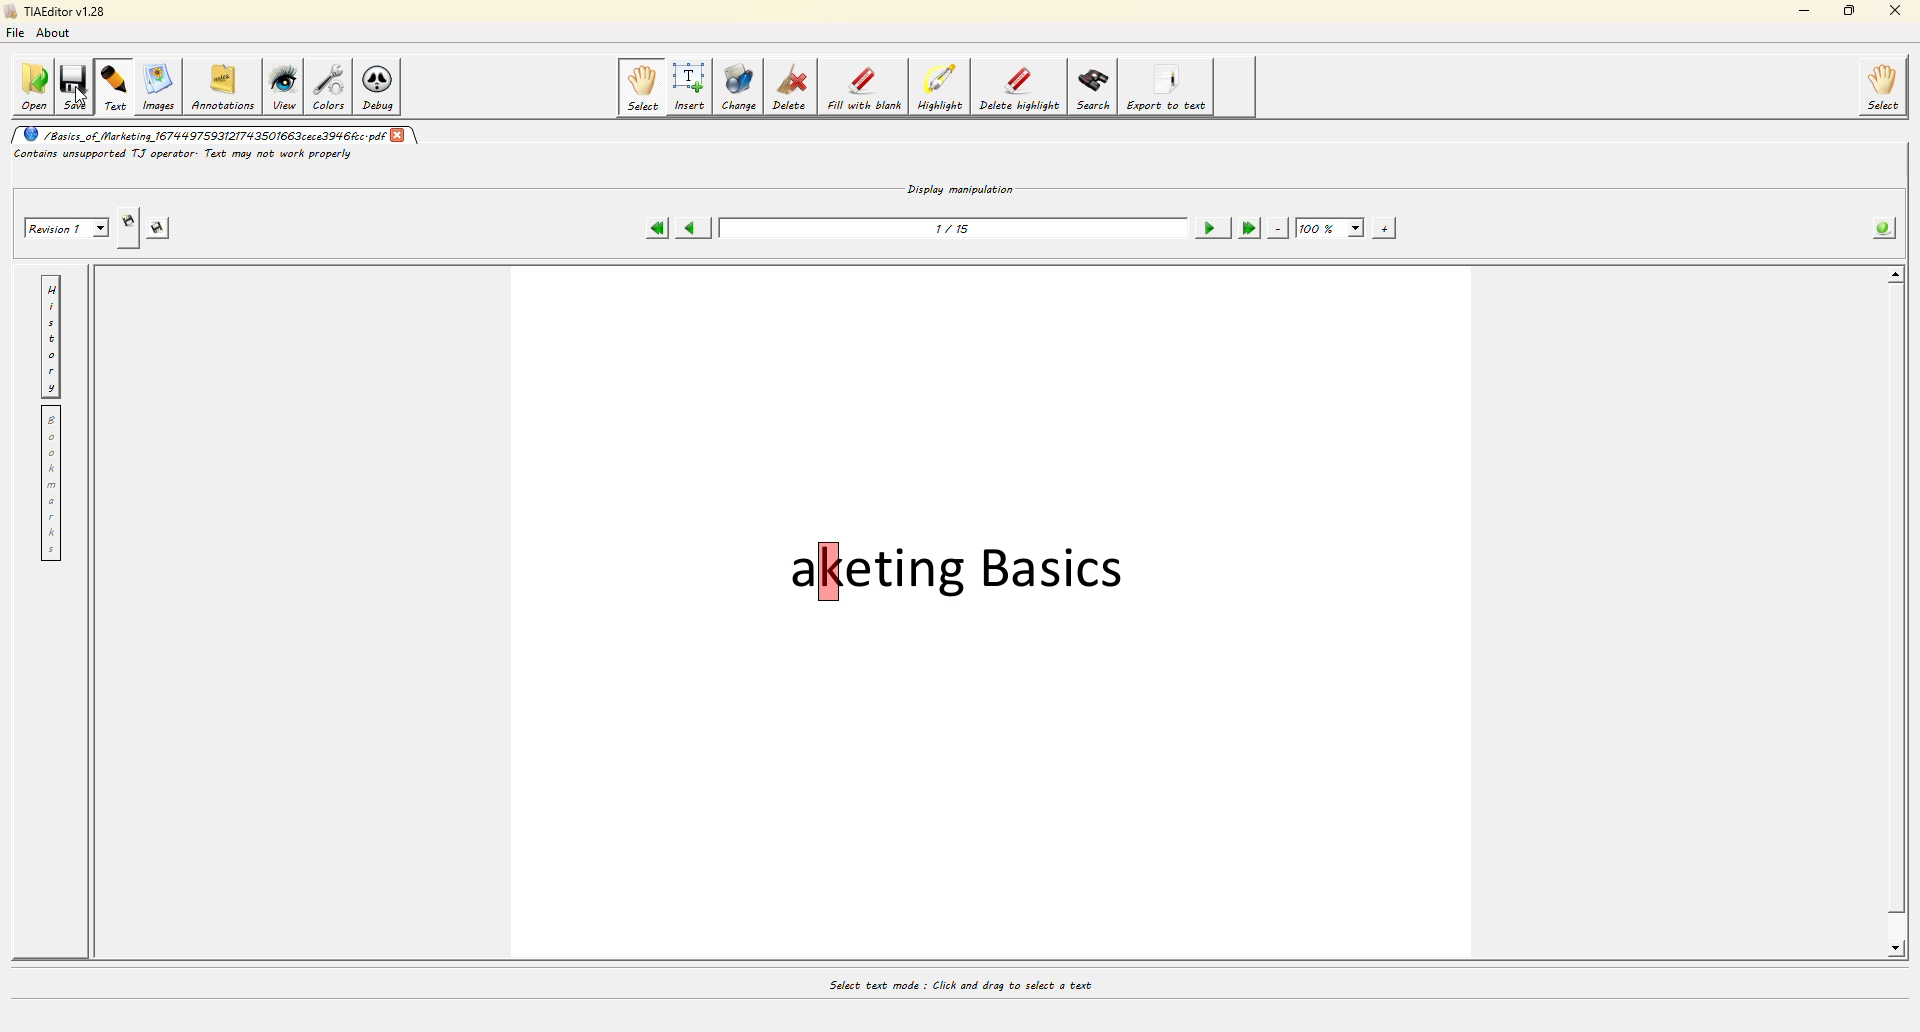 The width and height of the screenshot is (1920, 1032). I want to click on cursor, so click(80, 91).